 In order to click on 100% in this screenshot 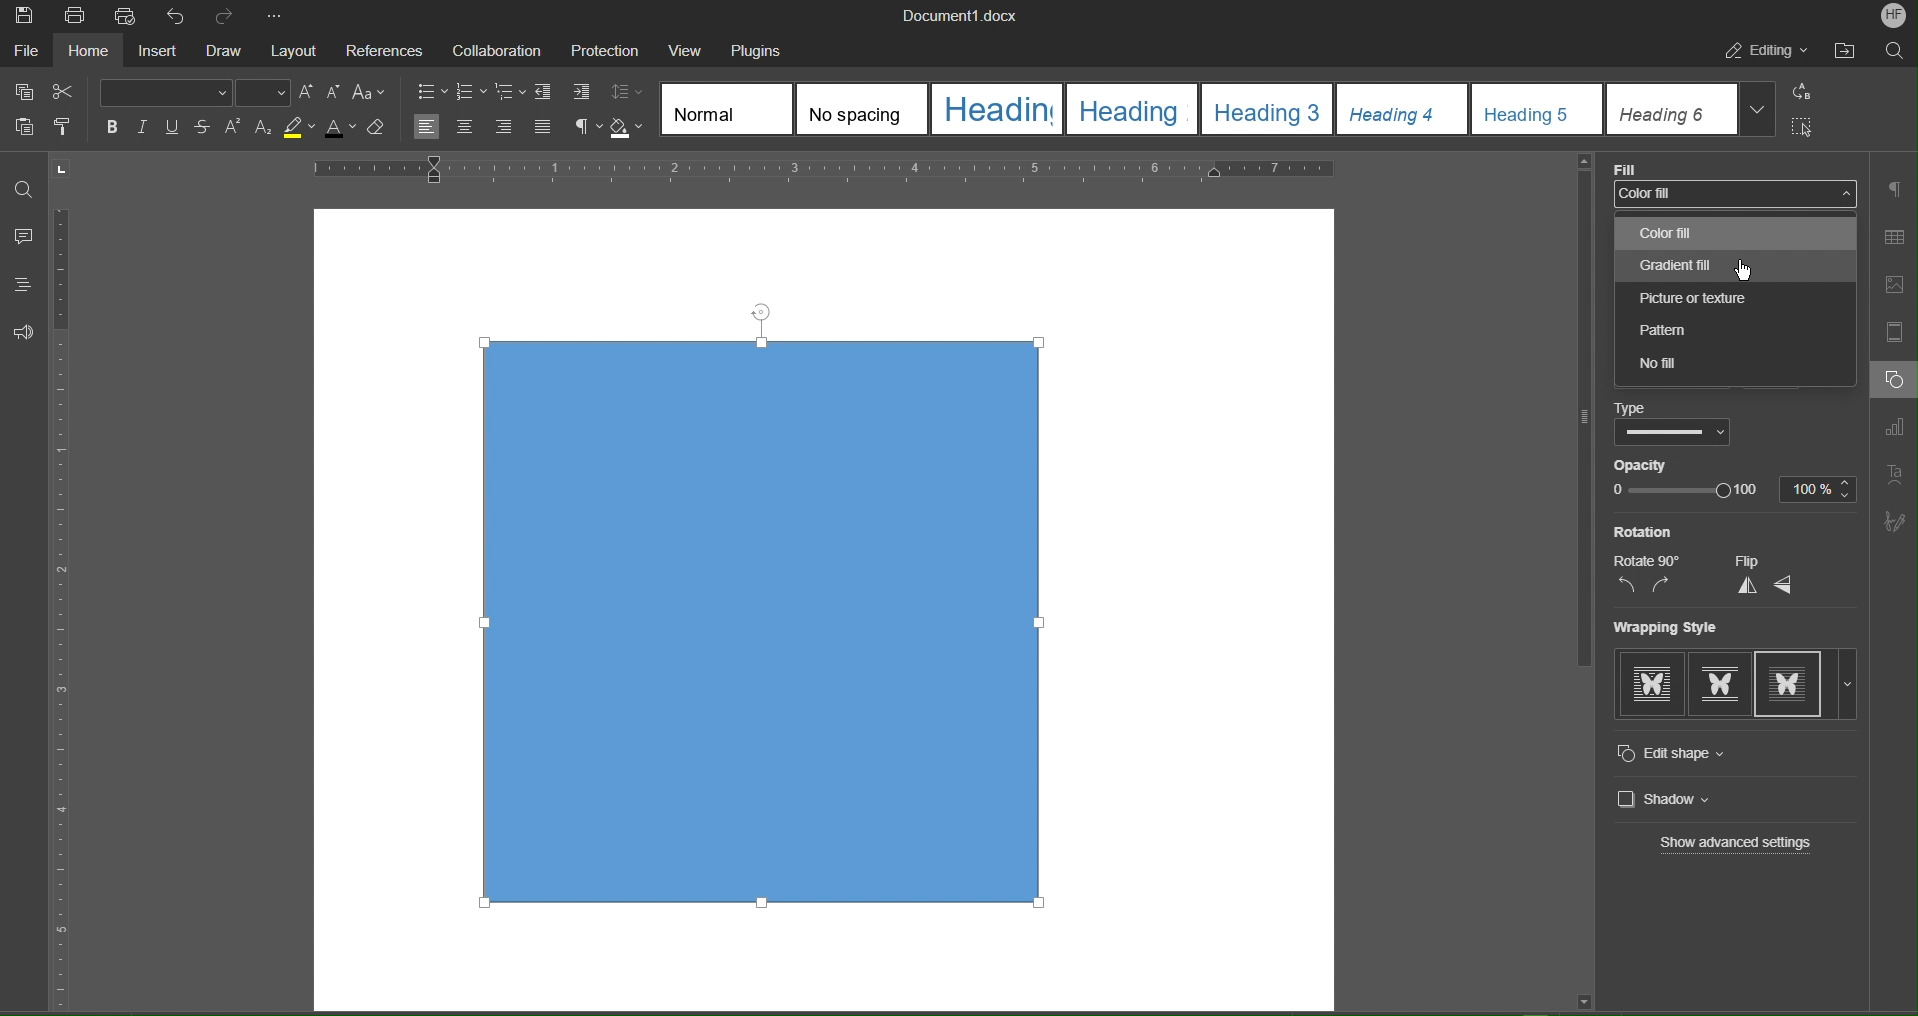, I will do `click(1820, 489)`.